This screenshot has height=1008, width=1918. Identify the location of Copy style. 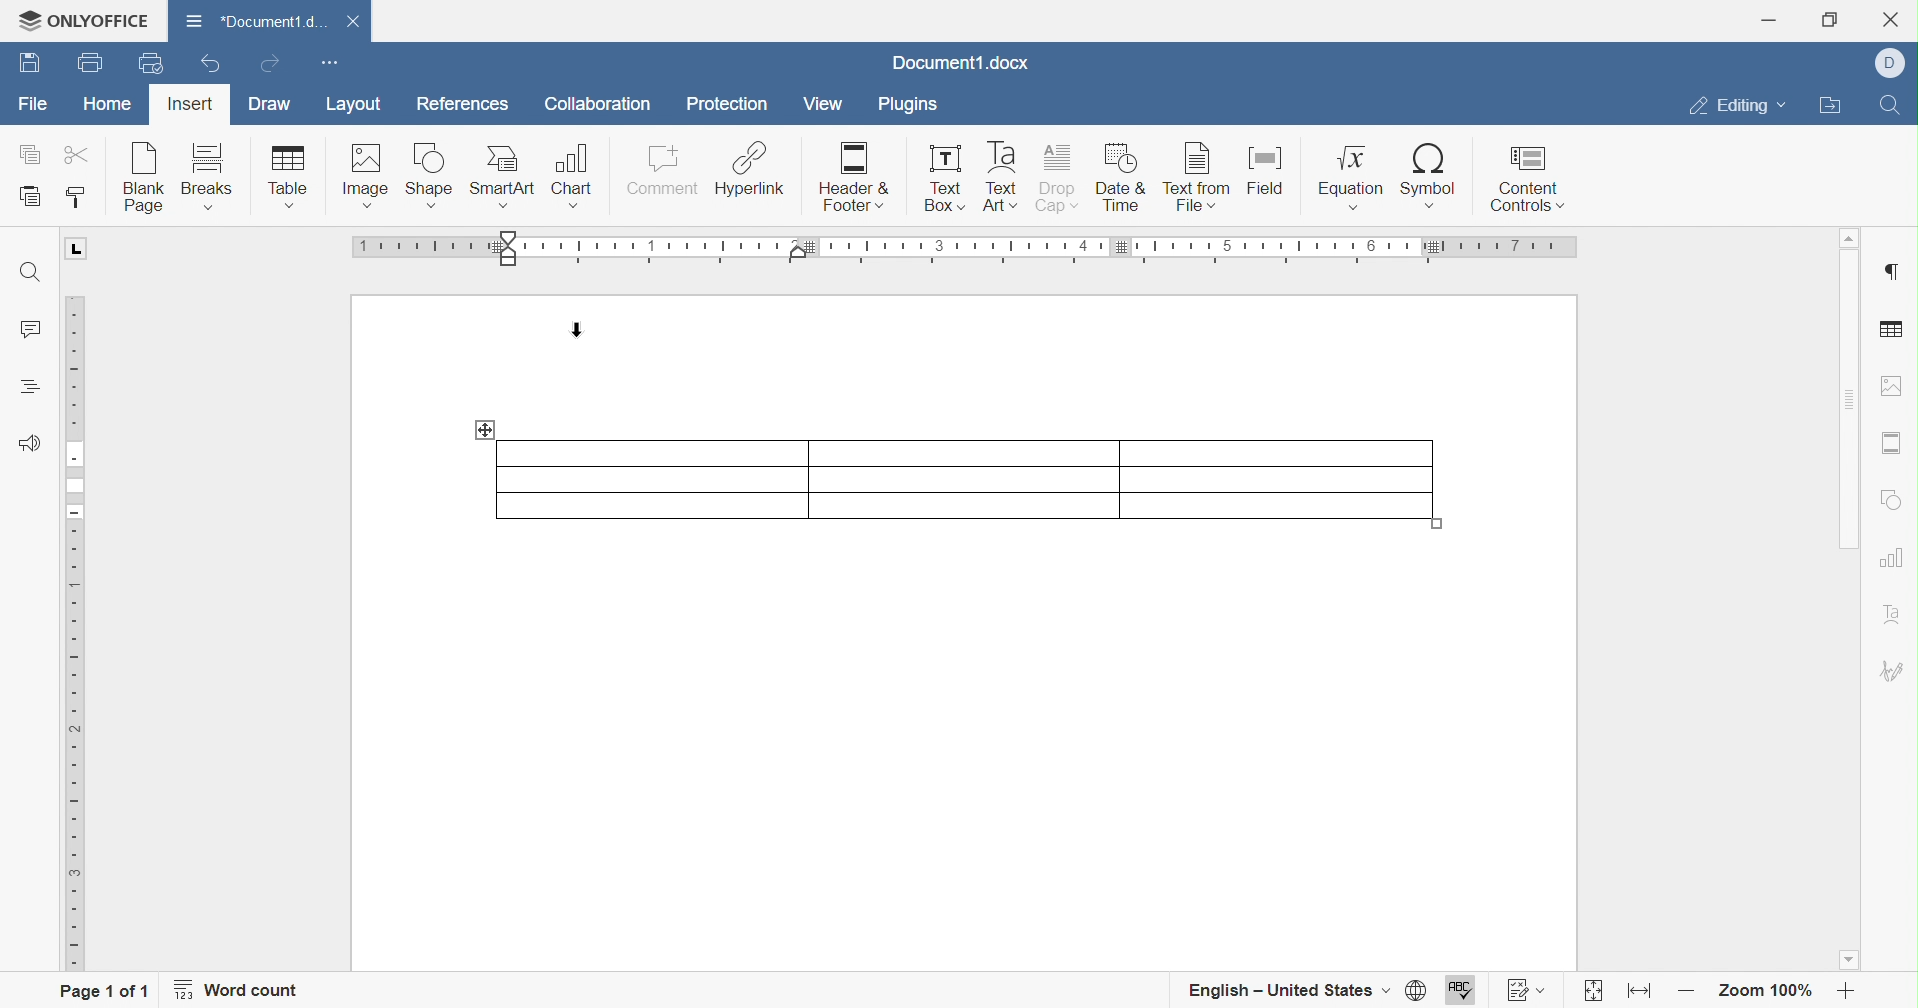
(77, 199).